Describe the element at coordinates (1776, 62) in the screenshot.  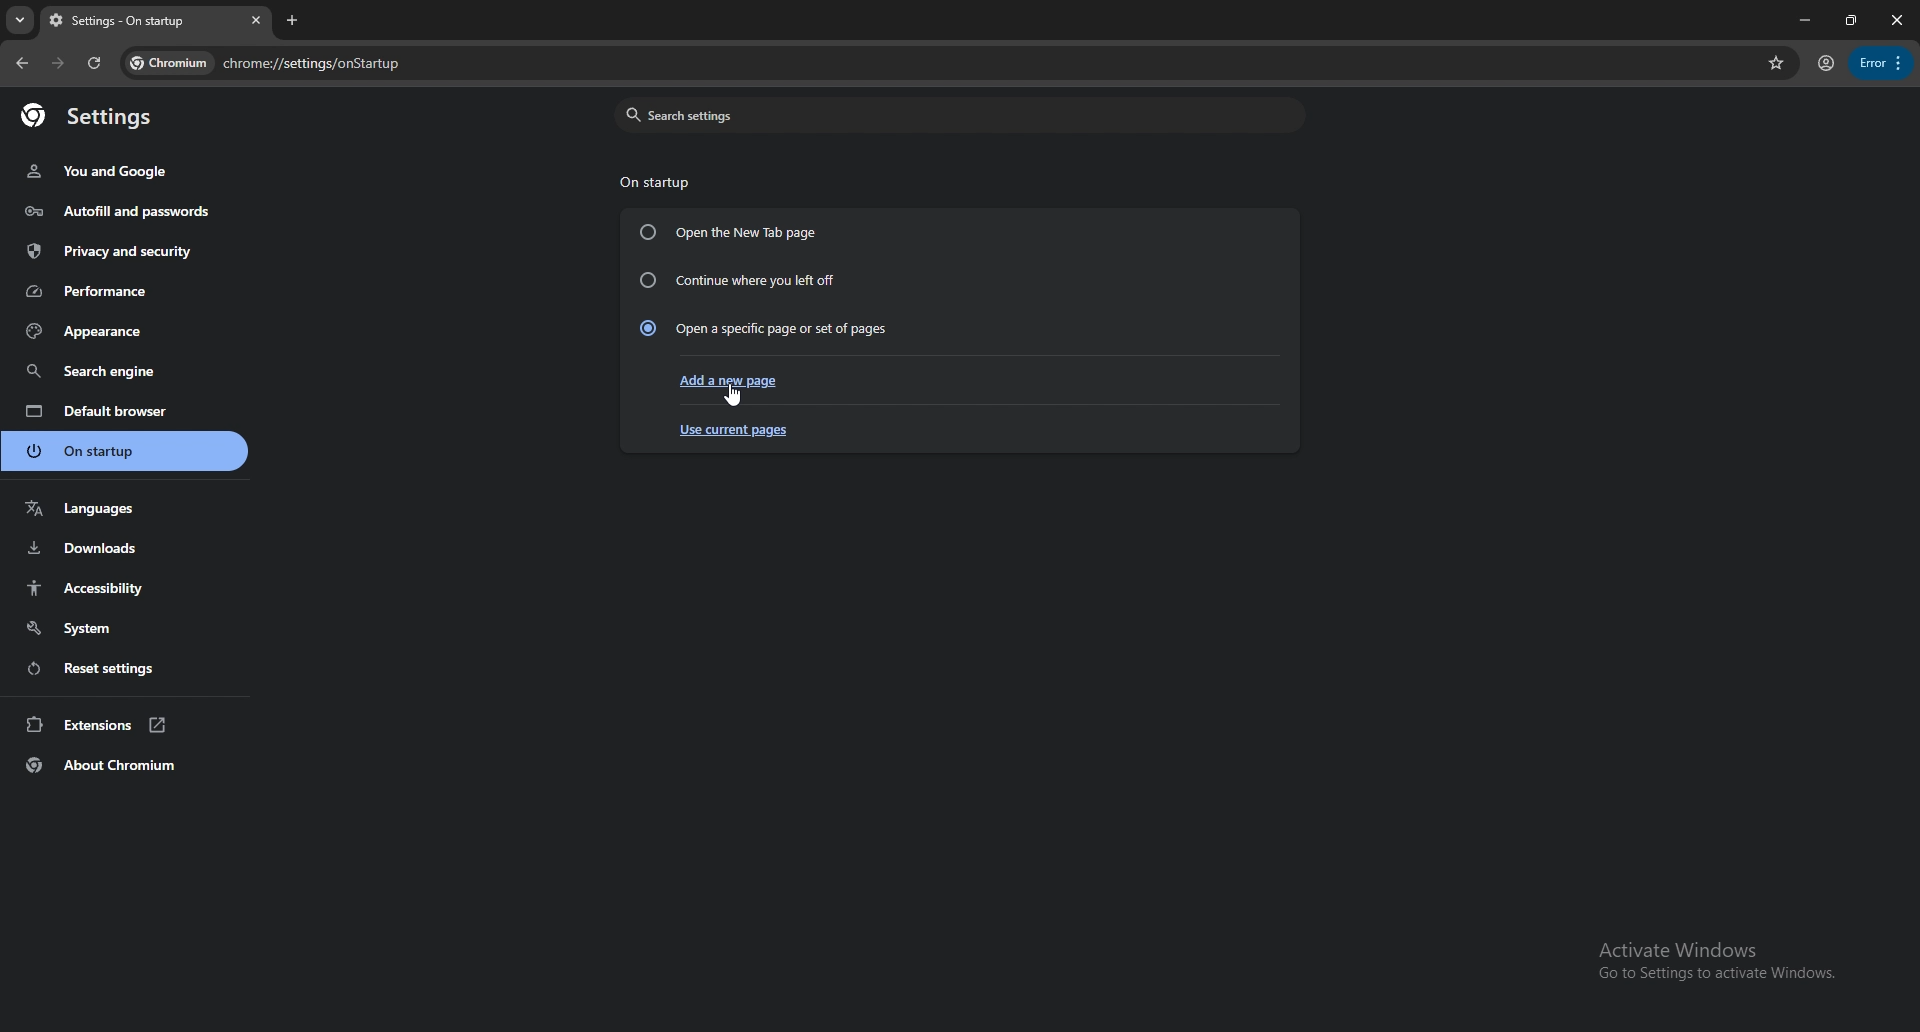
I see `favorites` at that location.